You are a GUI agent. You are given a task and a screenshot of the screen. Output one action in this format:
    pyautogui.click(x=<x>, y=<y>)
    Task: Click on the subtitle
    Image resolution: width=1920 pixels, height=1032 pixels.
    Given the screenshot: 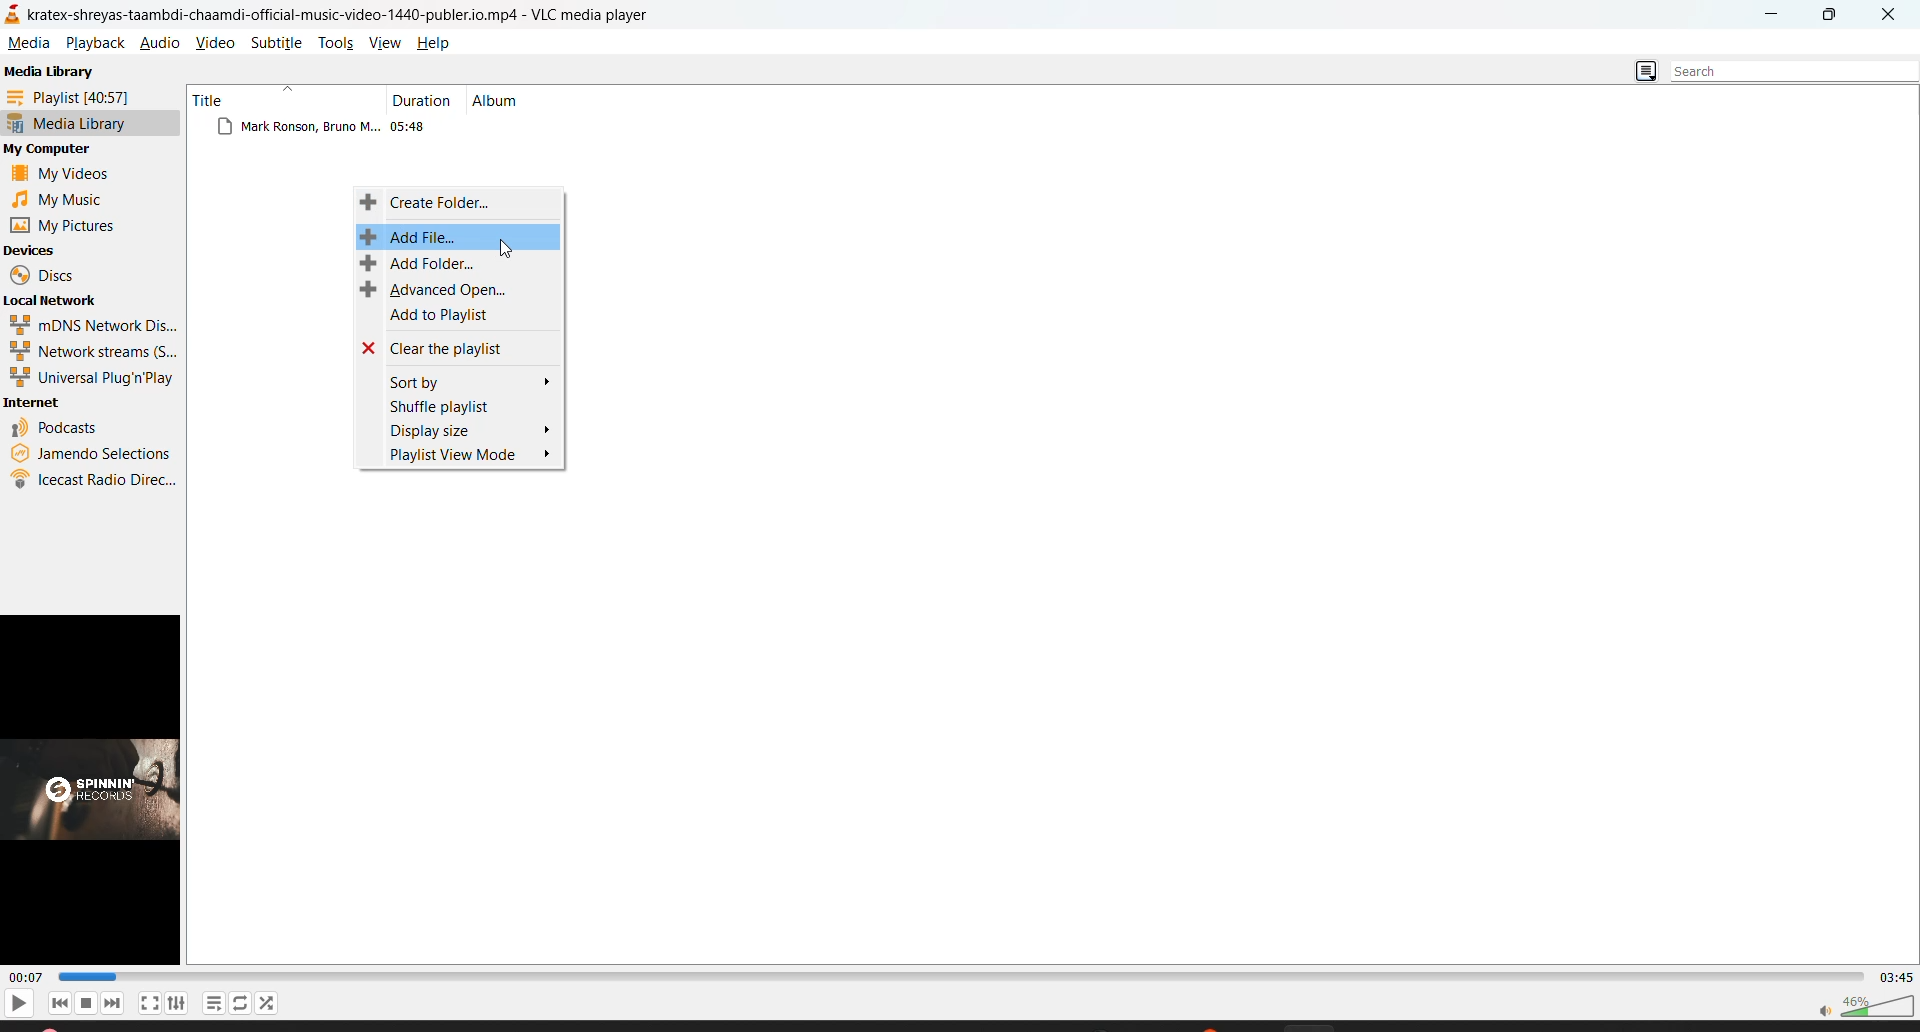 What is the action you would take?
    pyautogui.click(x=280, y=41)
    